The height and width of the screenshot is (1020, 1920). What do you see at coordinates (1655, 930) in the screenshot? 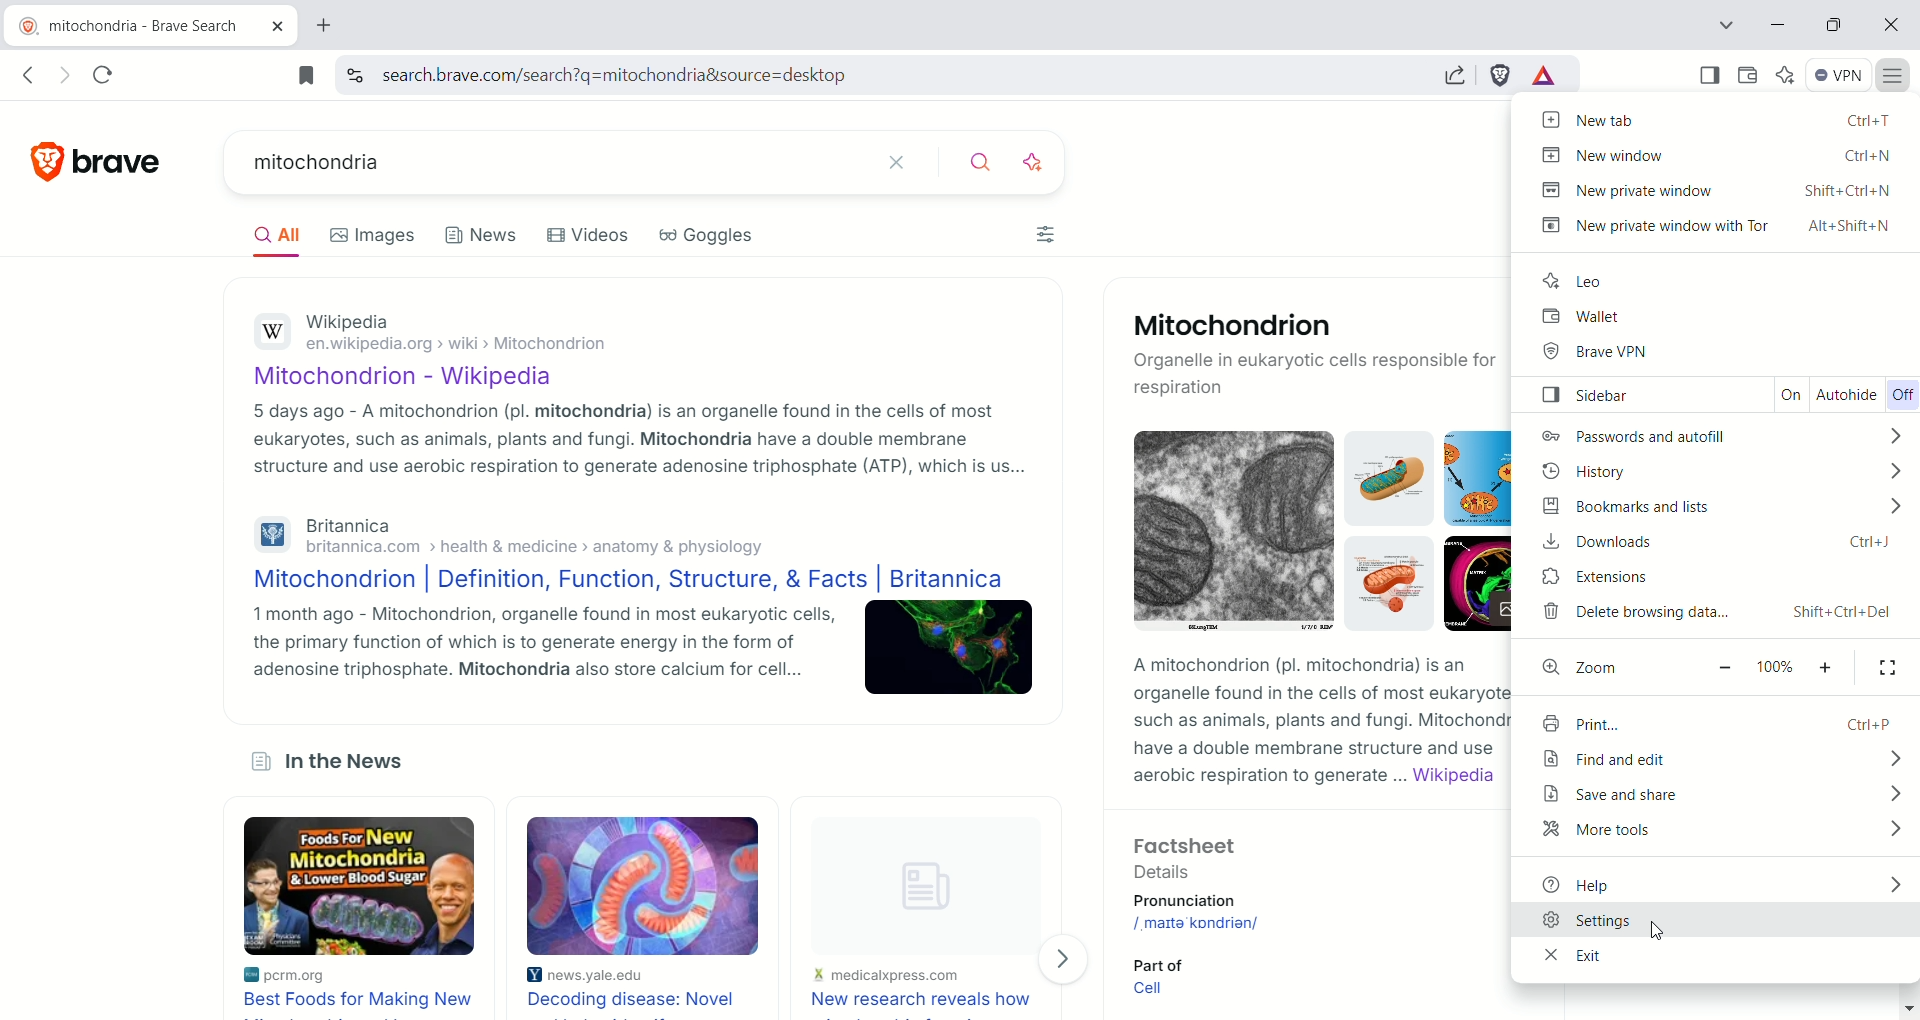
I see `cursor` at bounding box center [1655, 930].